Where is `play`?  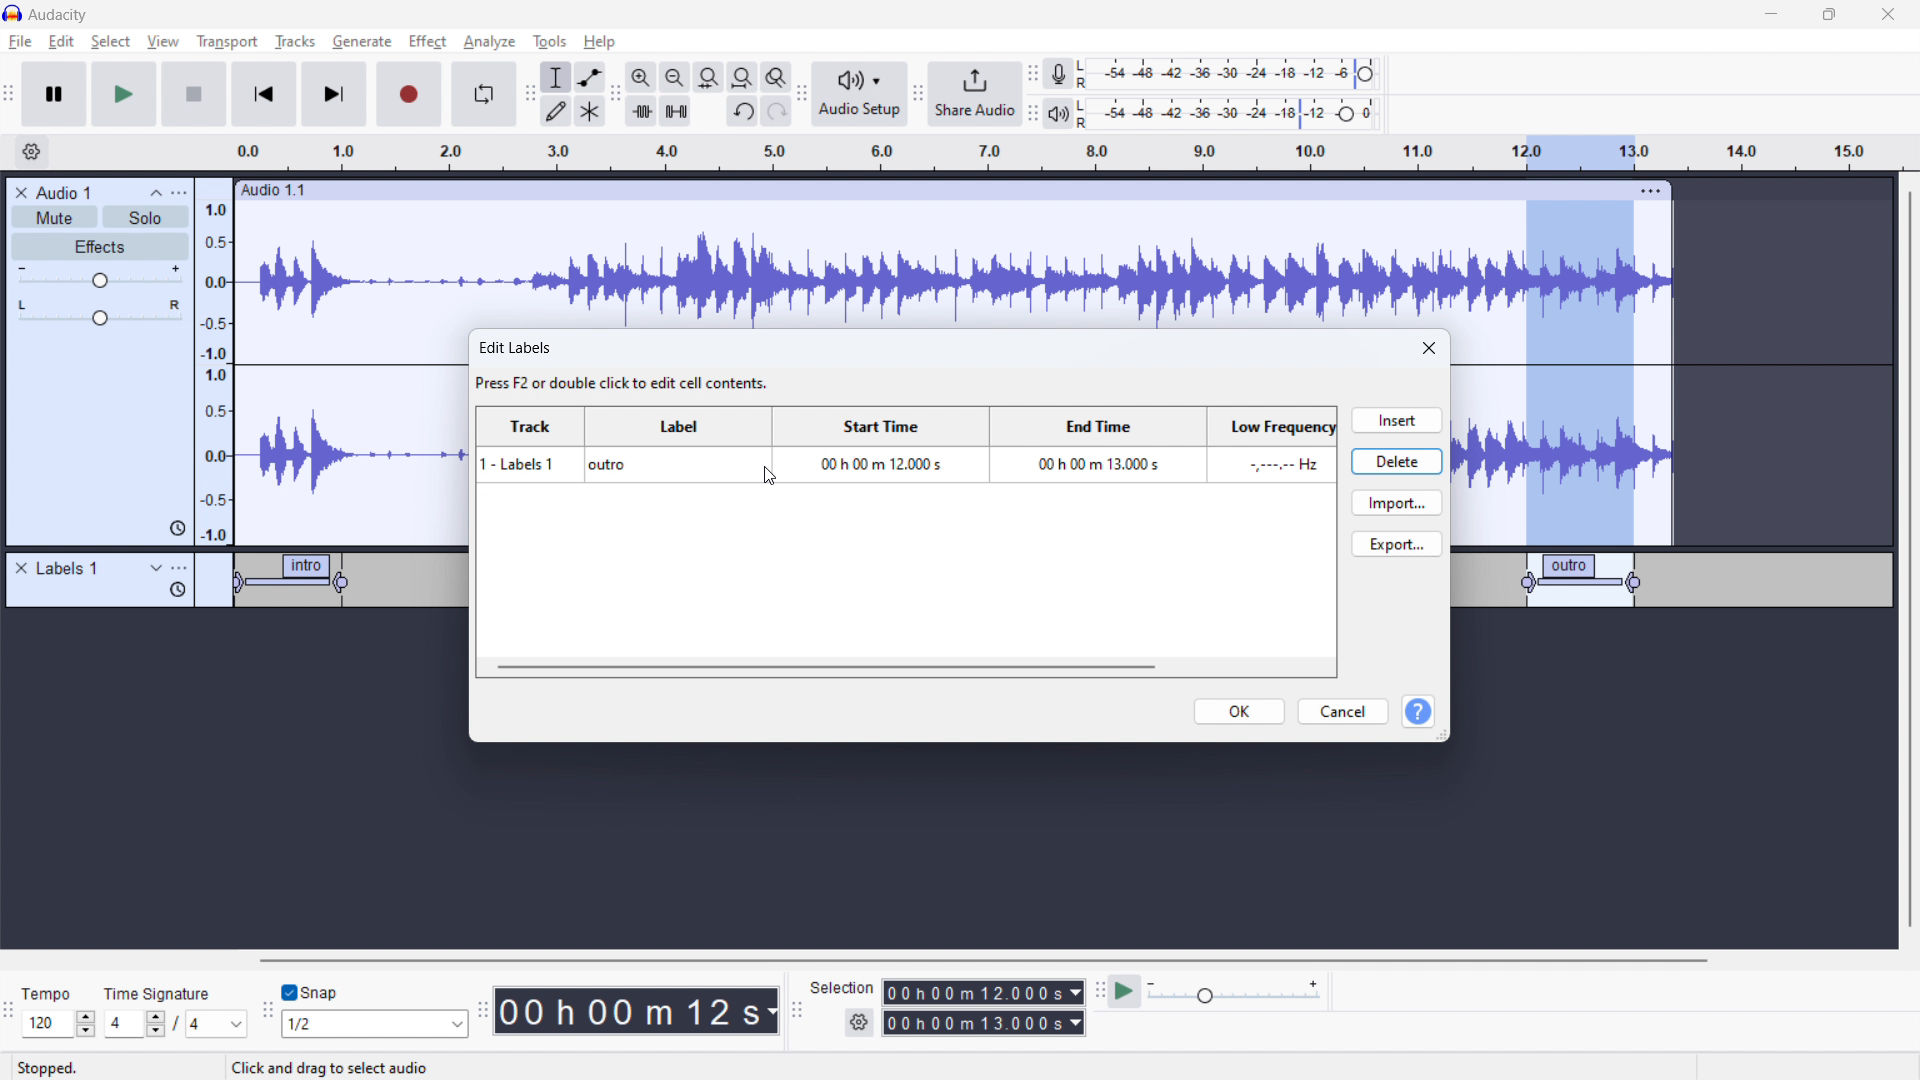 play is located at coordinates (123, 93).